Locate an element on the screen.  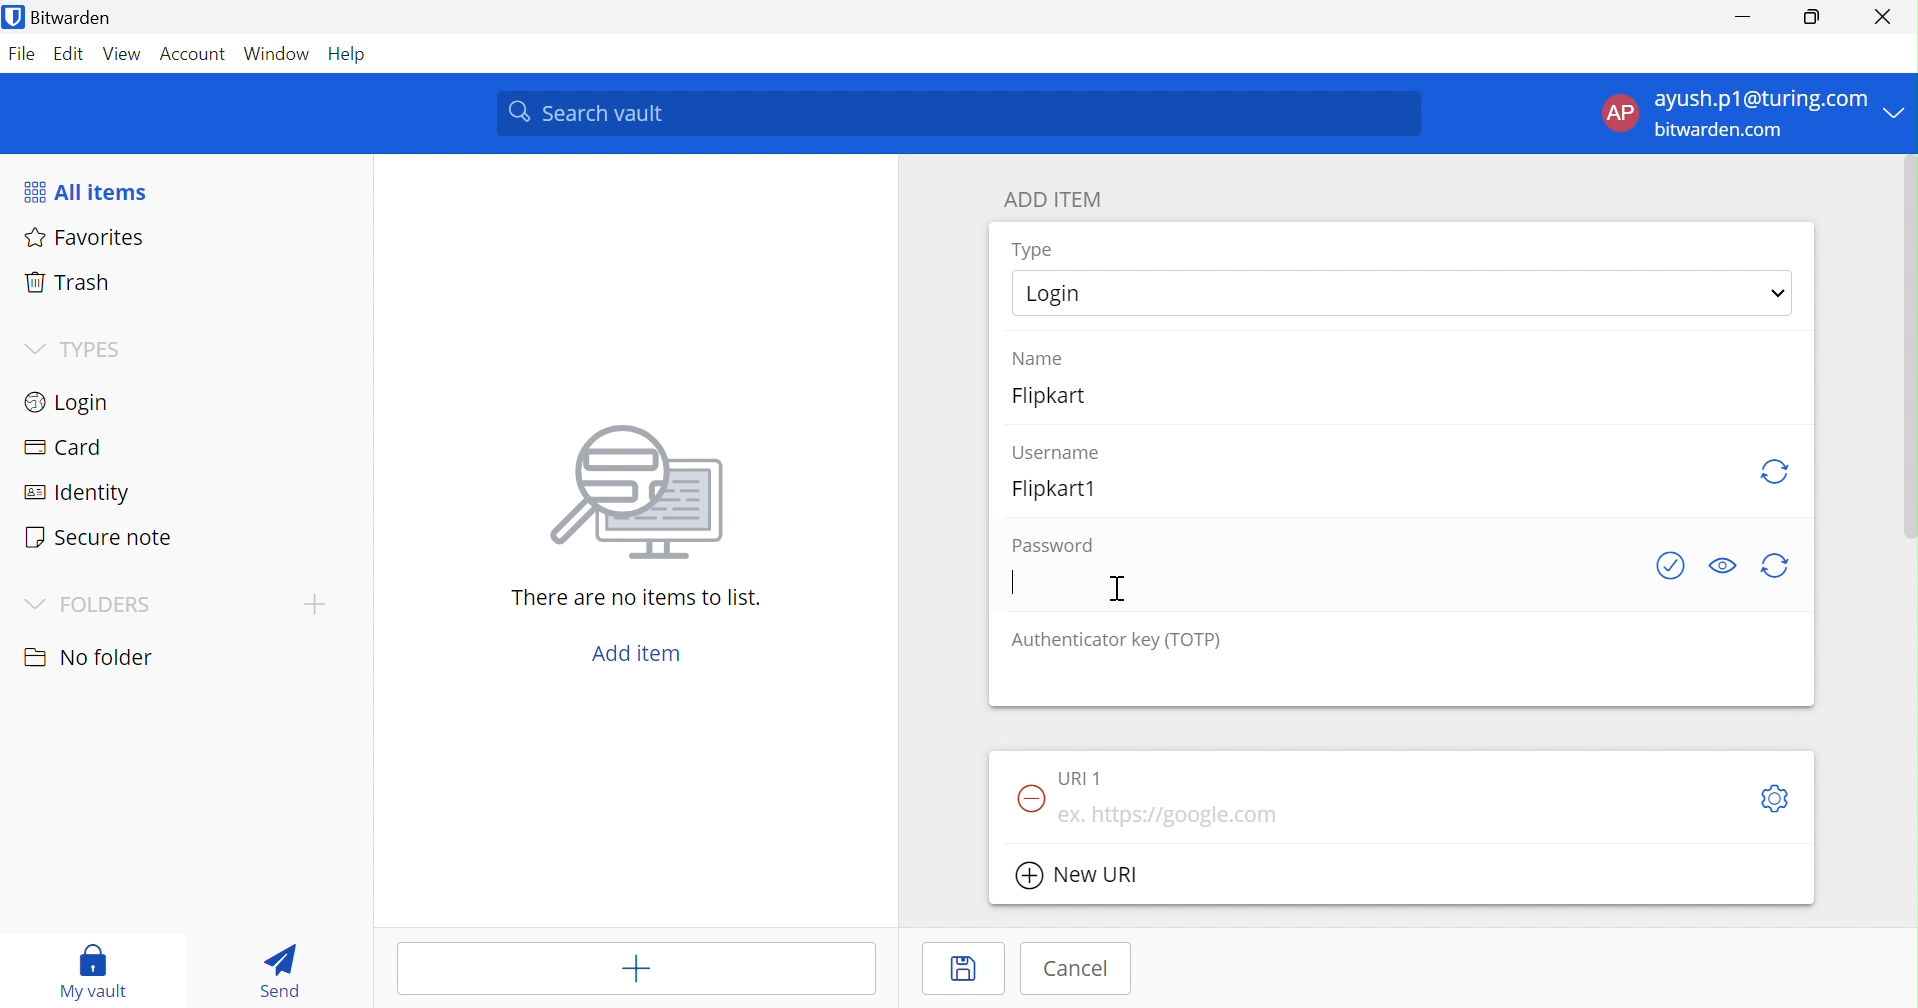
Typing Cursor is located at coordinates (1015, 581).